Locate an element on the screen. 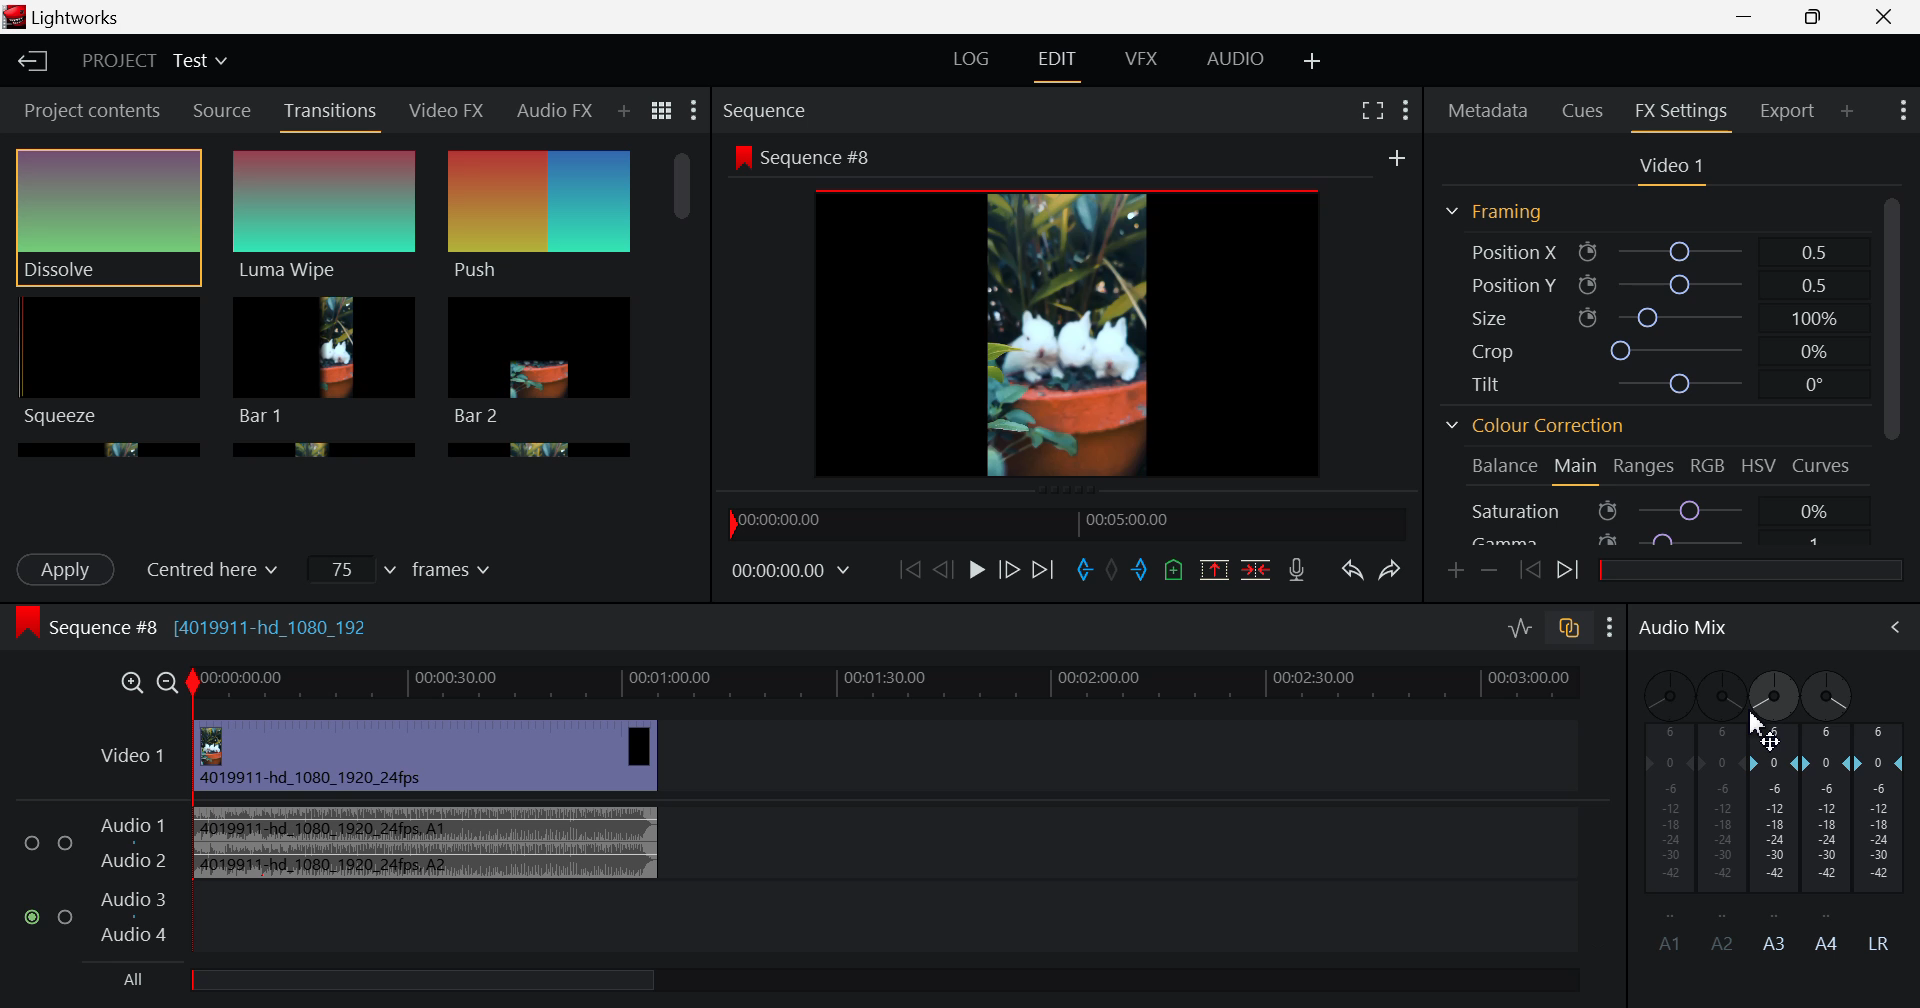  Back to Homepage is located at coordinates (29, 58).